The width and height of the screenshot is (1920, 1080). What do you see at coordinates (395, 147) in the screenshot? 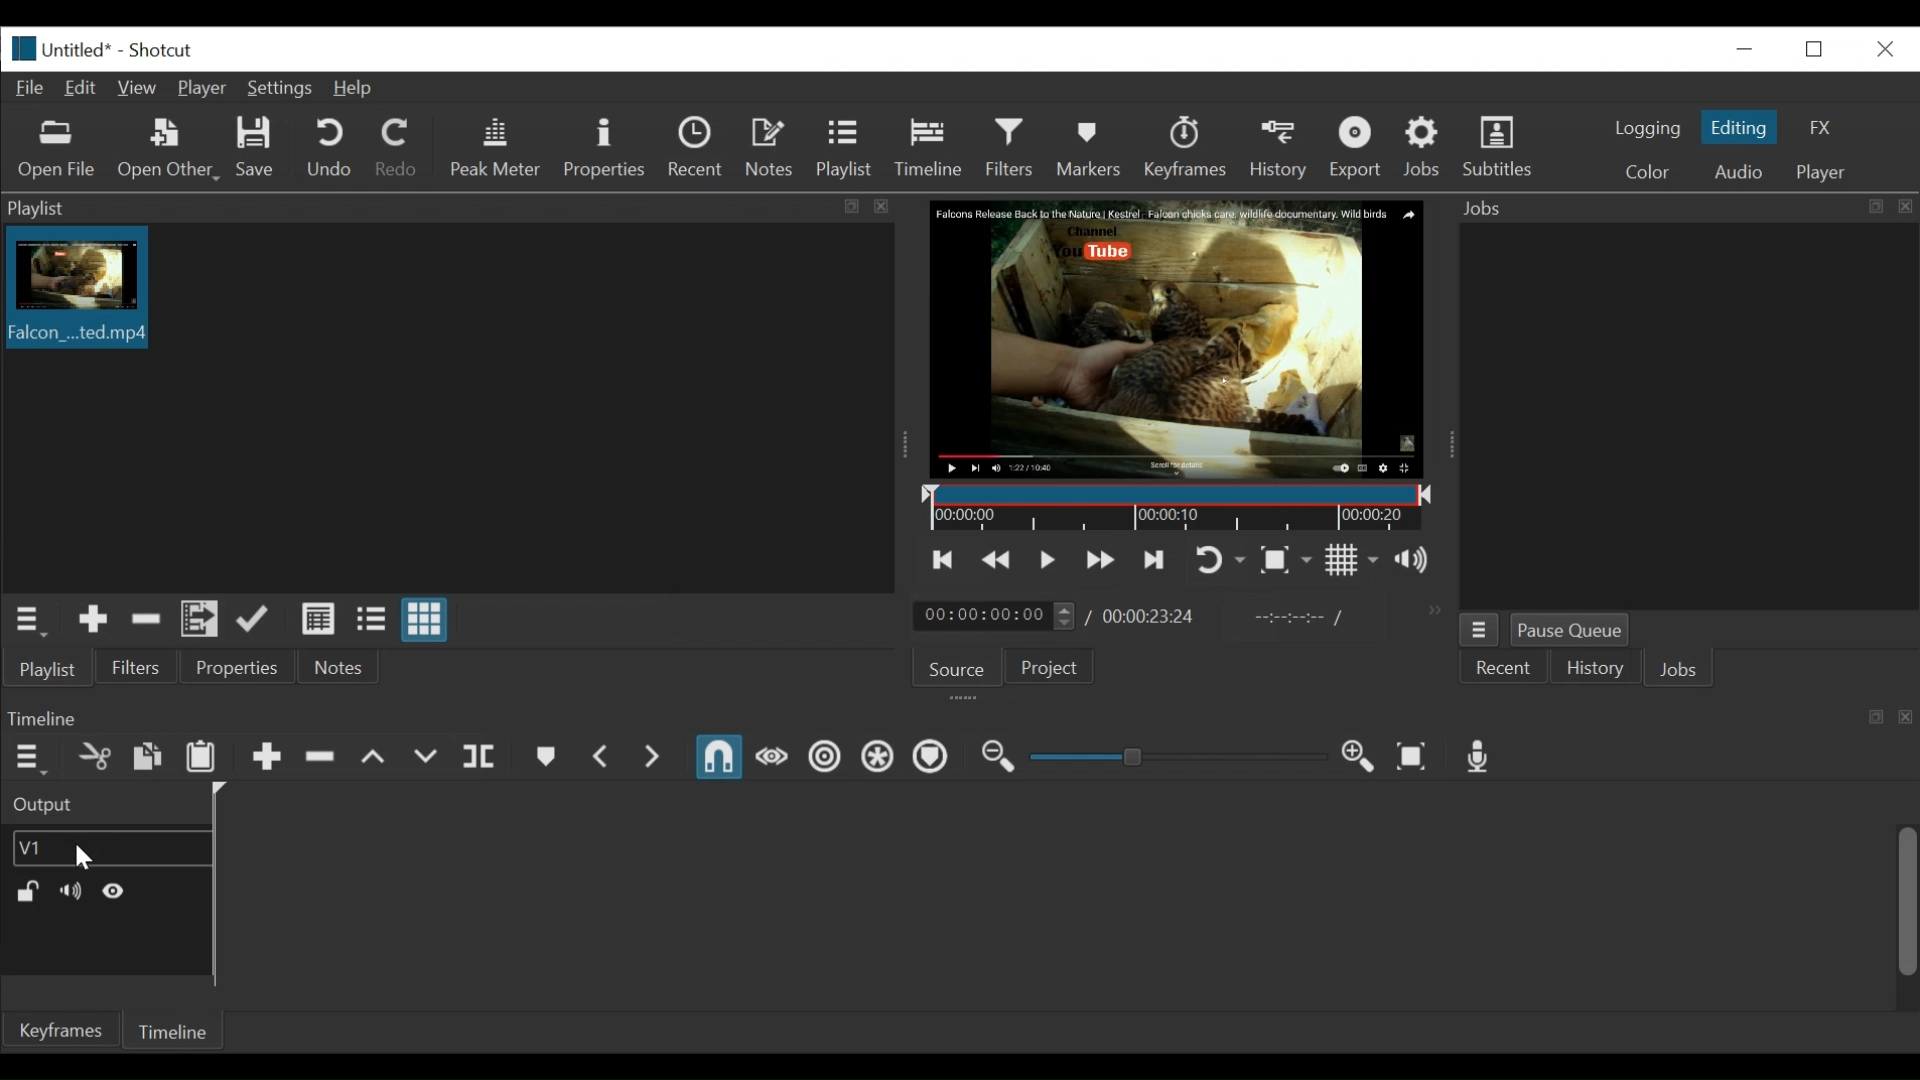
I see `Redo` at bounding box center [395, 147].